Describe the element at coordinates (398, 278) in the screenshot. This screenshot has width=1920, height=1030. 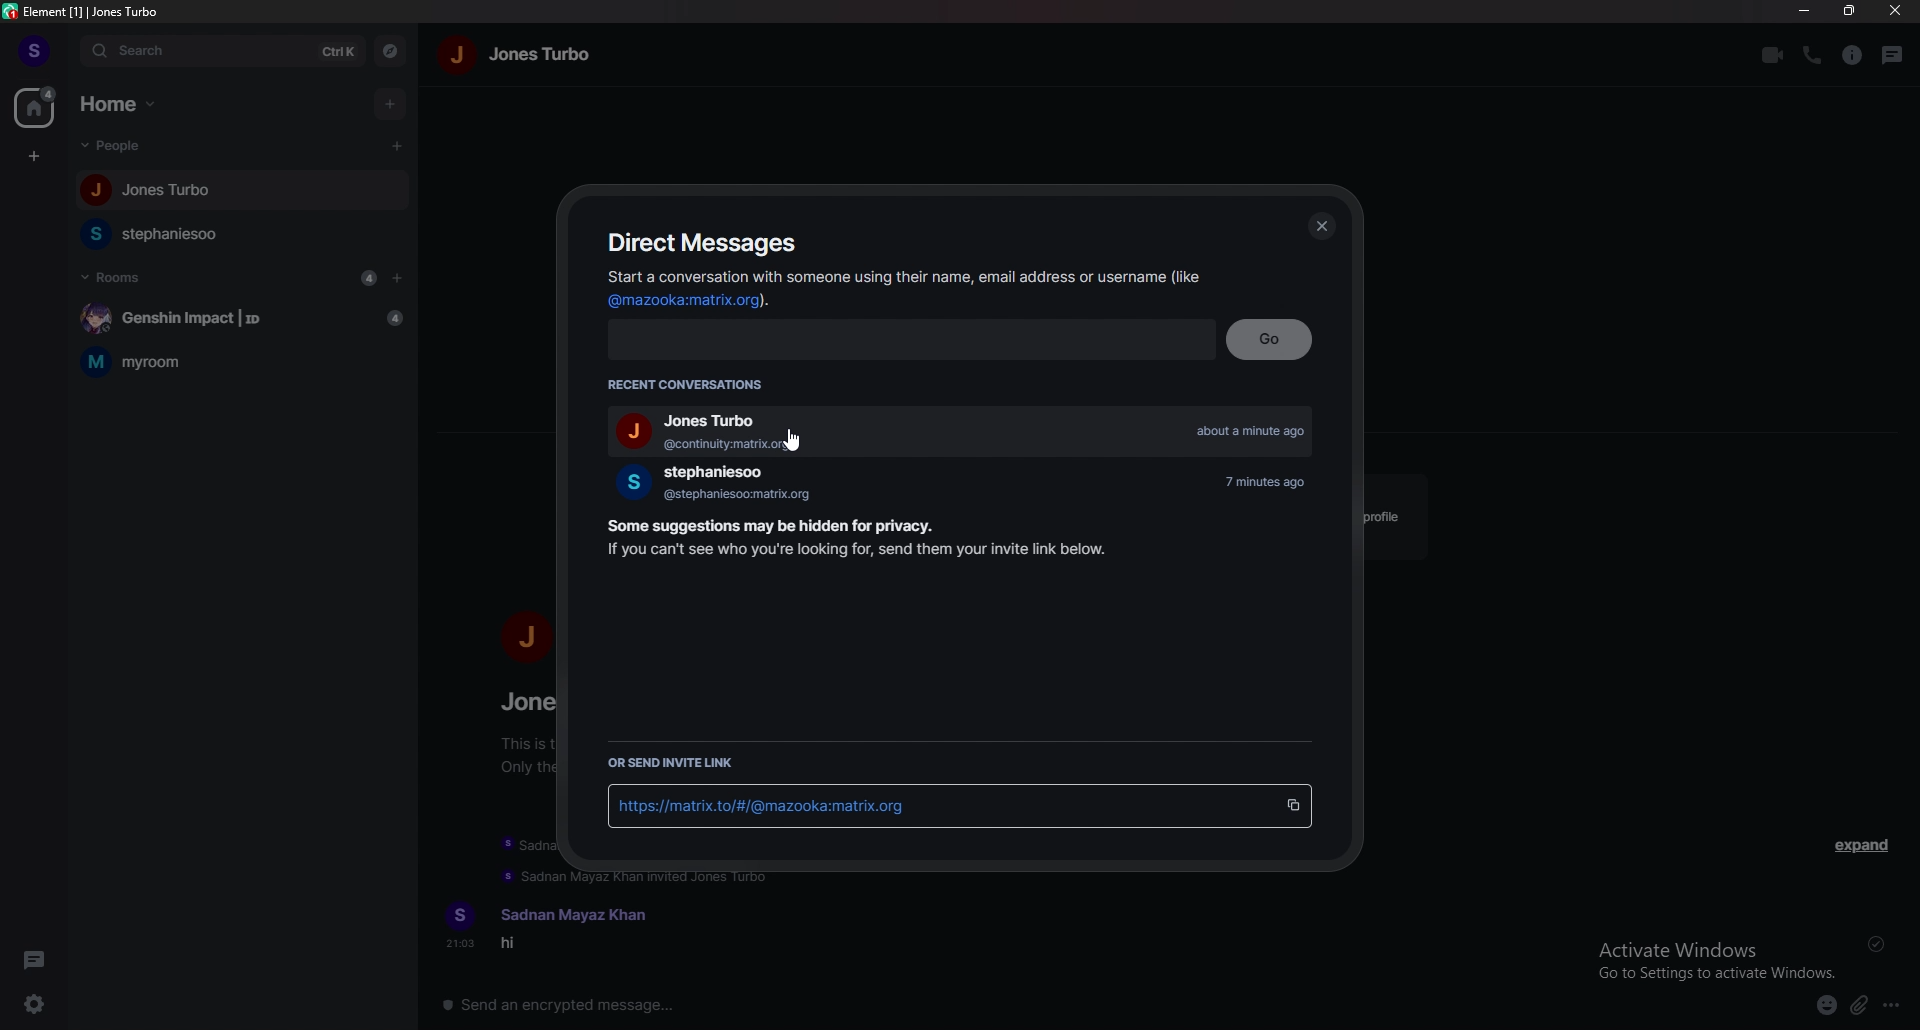
I see `add room` at that location.